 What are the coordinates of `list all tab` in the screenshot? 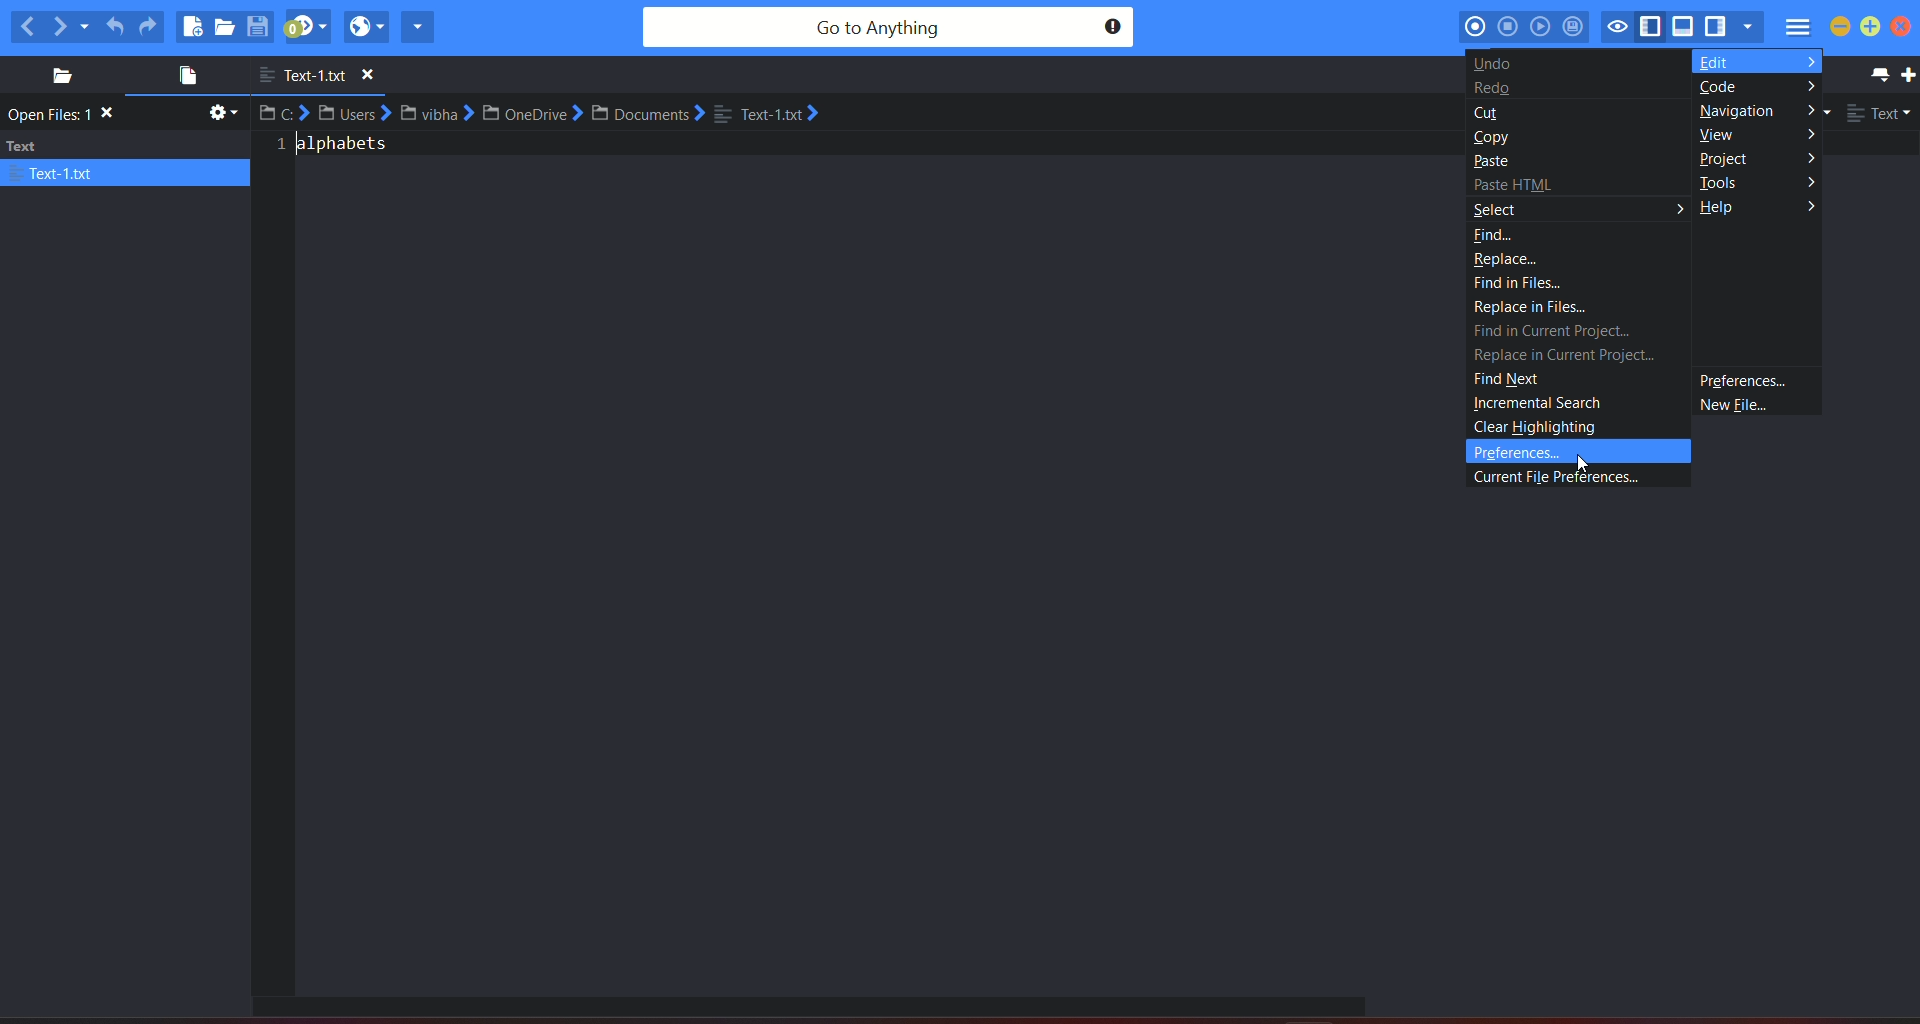 It's located at (1876, 74).